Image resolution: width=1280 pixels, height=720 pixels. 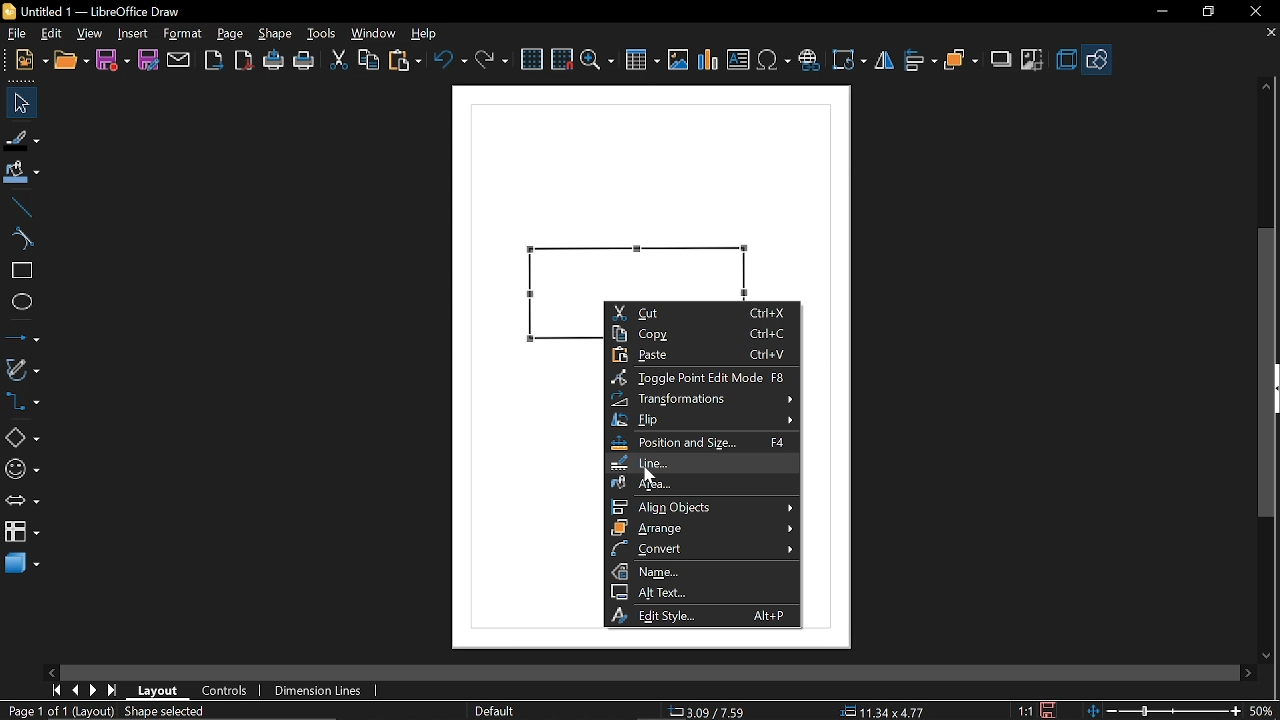 I want to click on page, so click(x=231, y=33).